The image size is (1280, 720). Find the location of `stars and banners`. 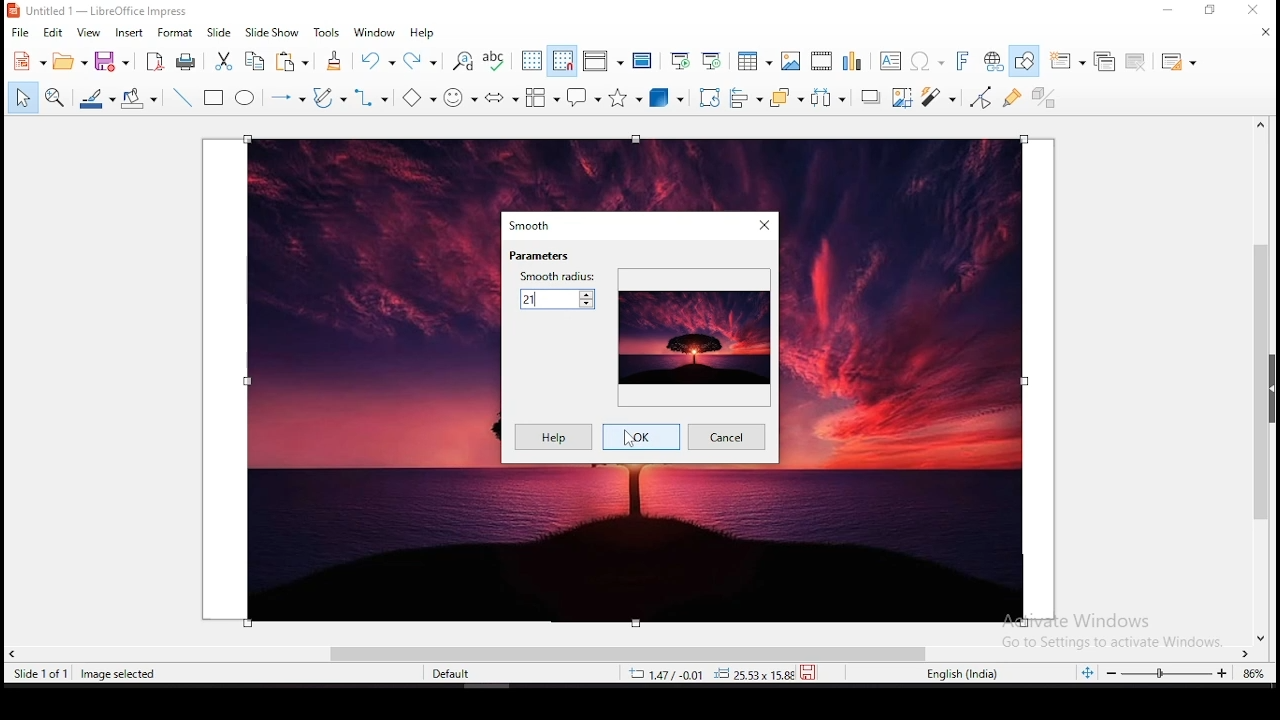

stars and banners is located at coordinates (627, 98).